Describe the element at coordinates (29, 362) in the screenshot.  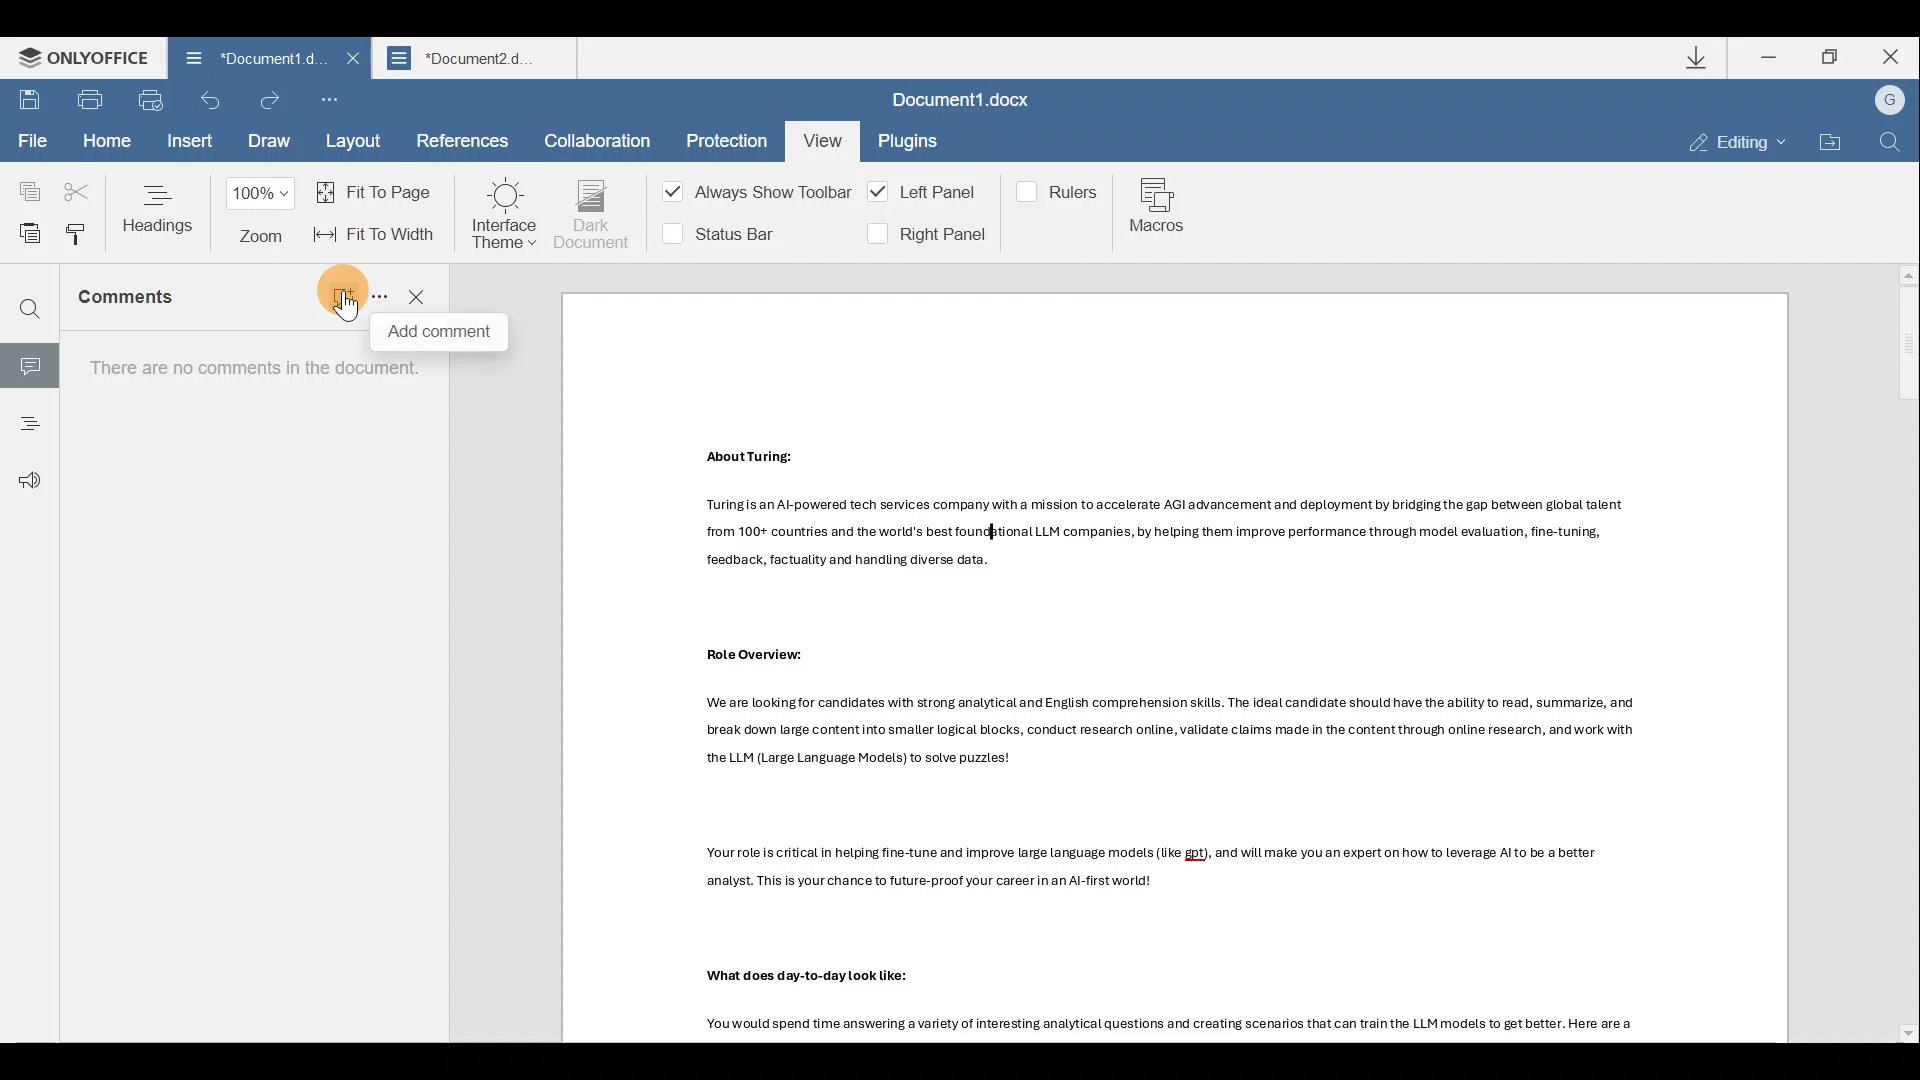
I see `Comment` at that location.